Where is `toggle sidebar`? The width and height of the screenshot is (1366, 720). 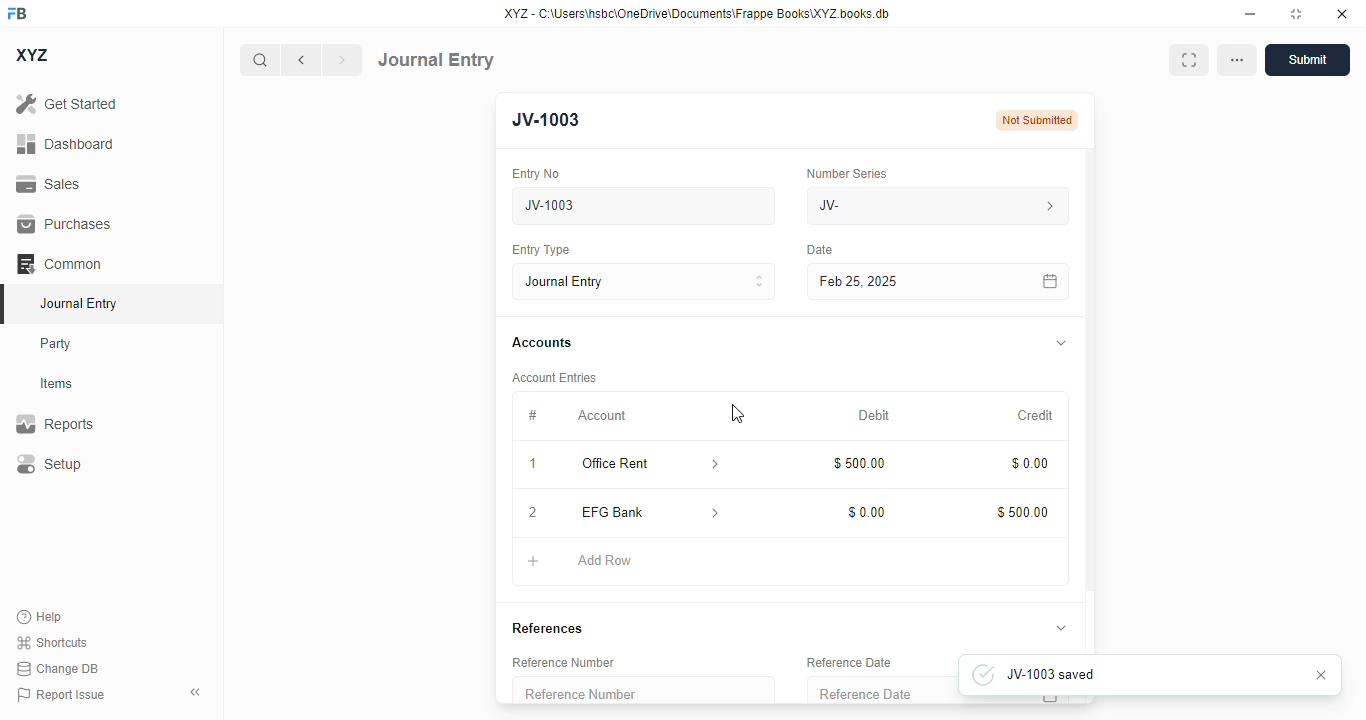 toggle sidebar is located at coordinates (197, 692).